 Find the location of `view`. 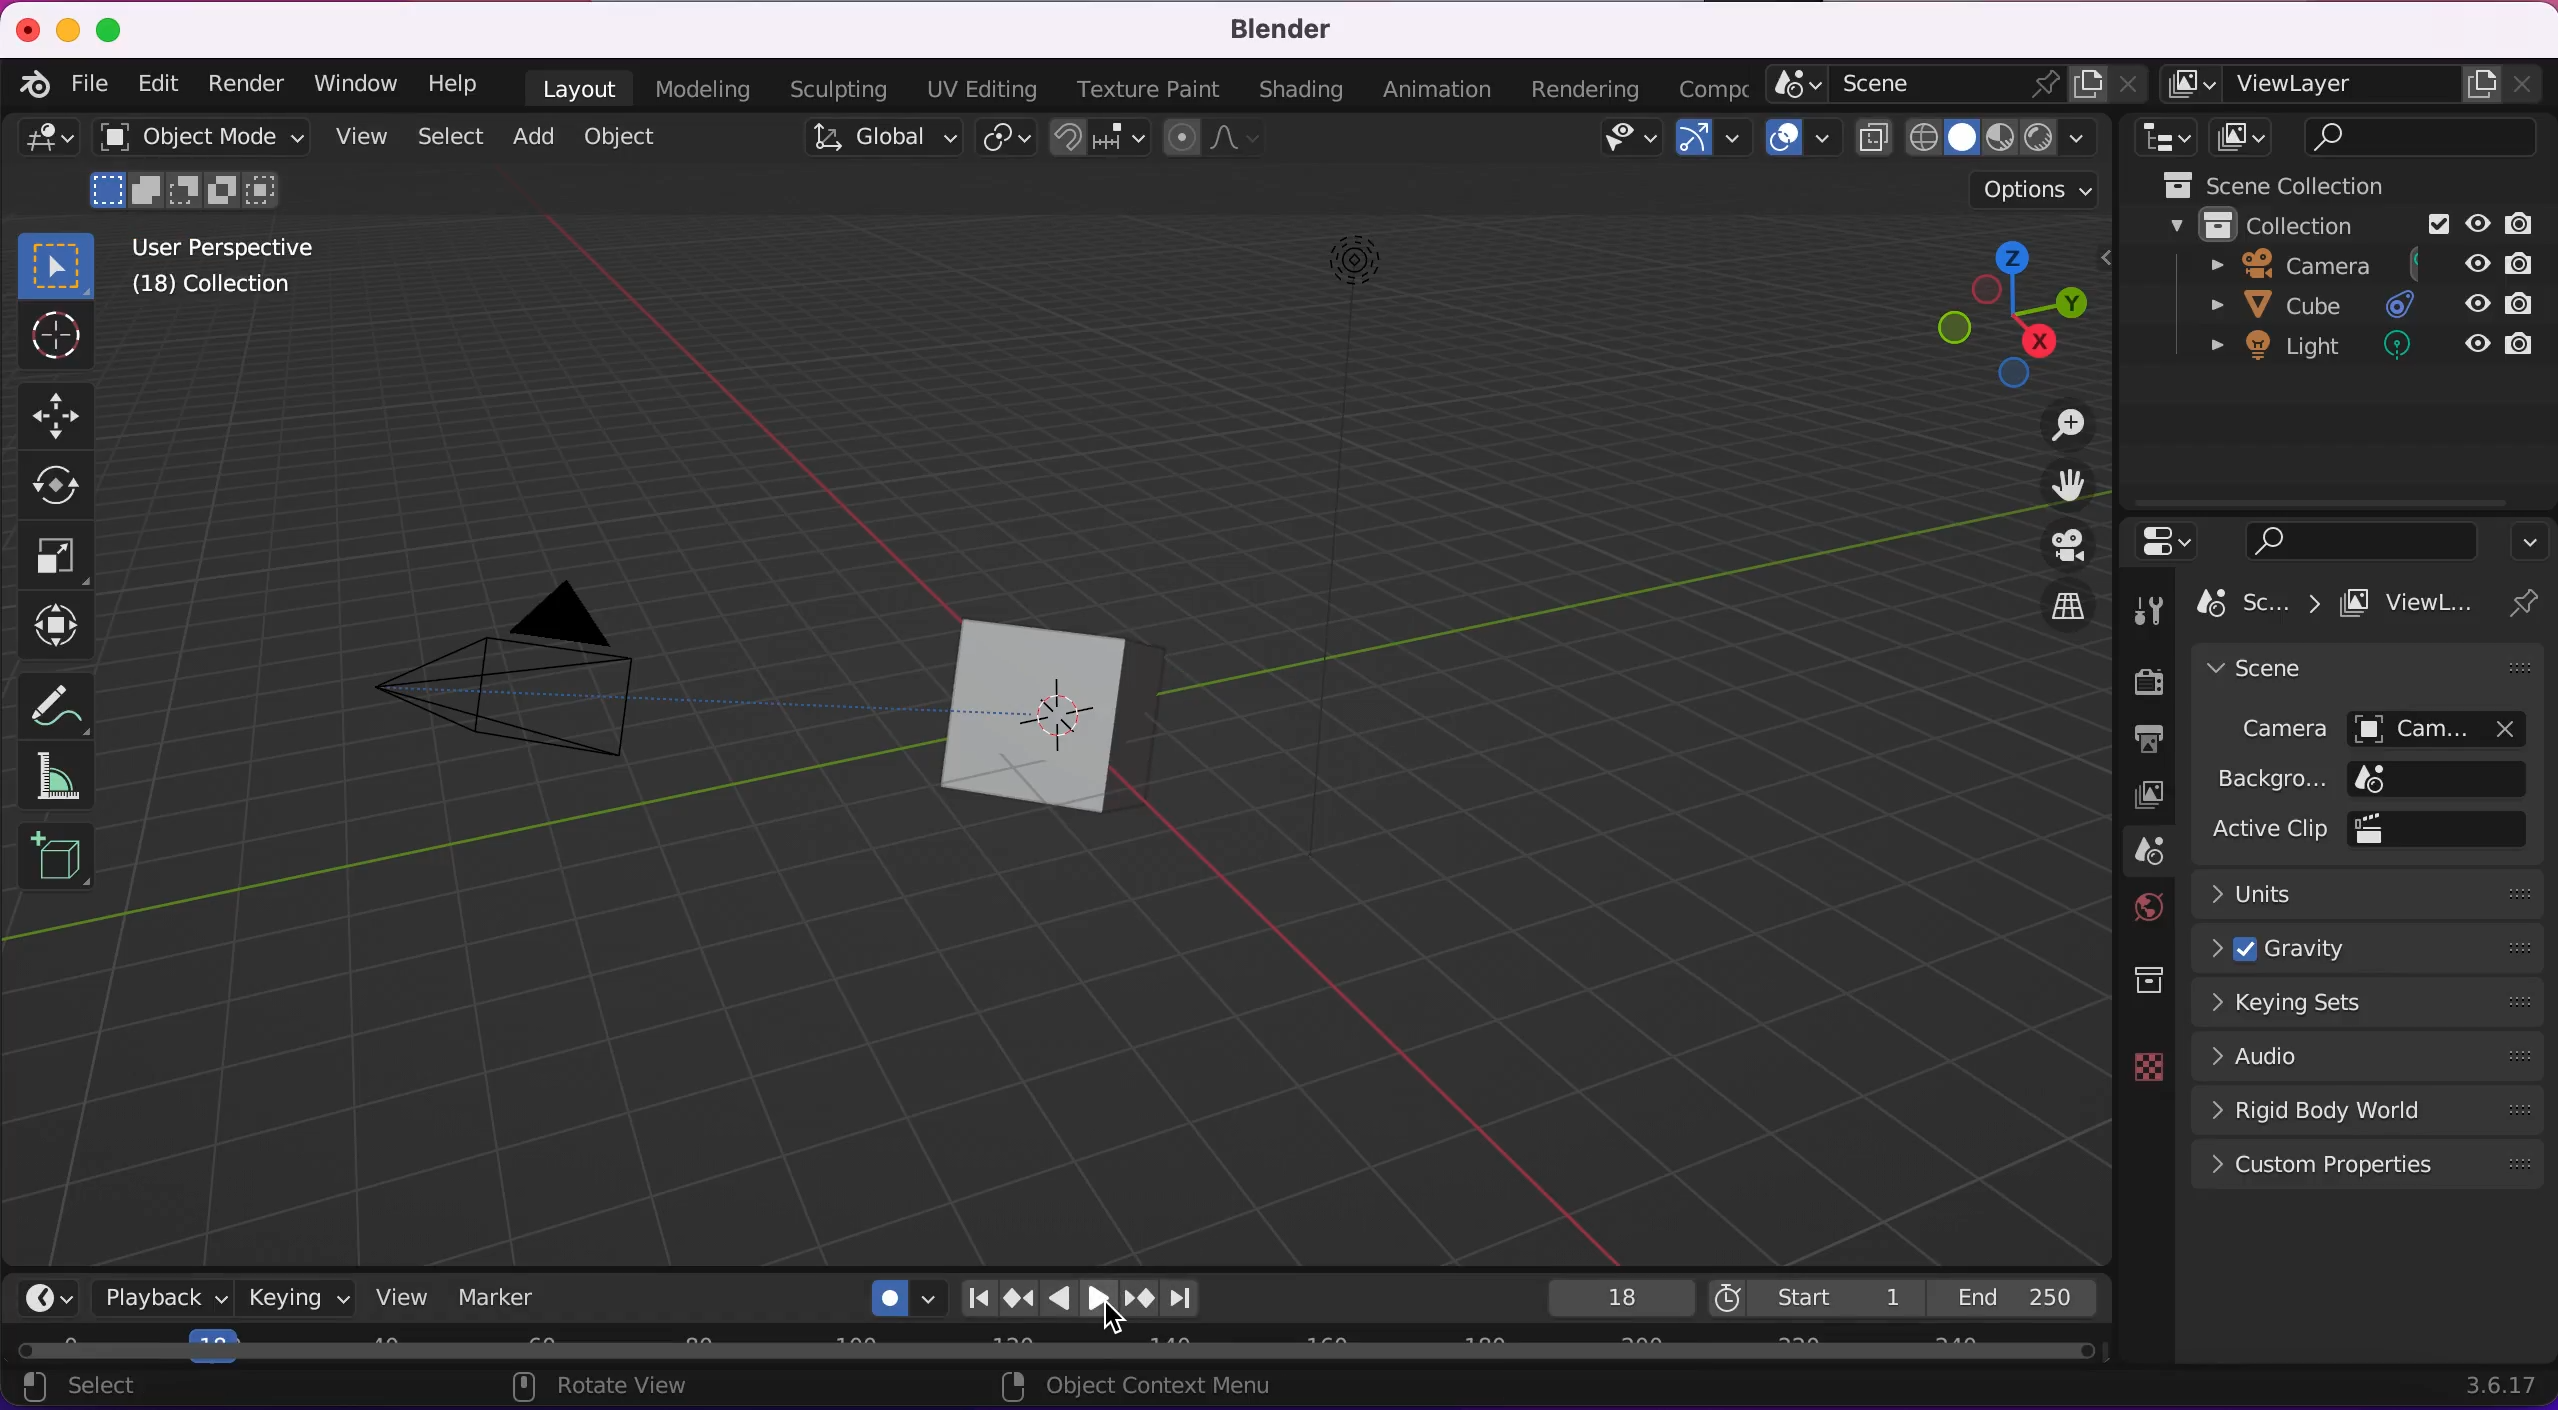

view is located at coordinates (392, 1301).